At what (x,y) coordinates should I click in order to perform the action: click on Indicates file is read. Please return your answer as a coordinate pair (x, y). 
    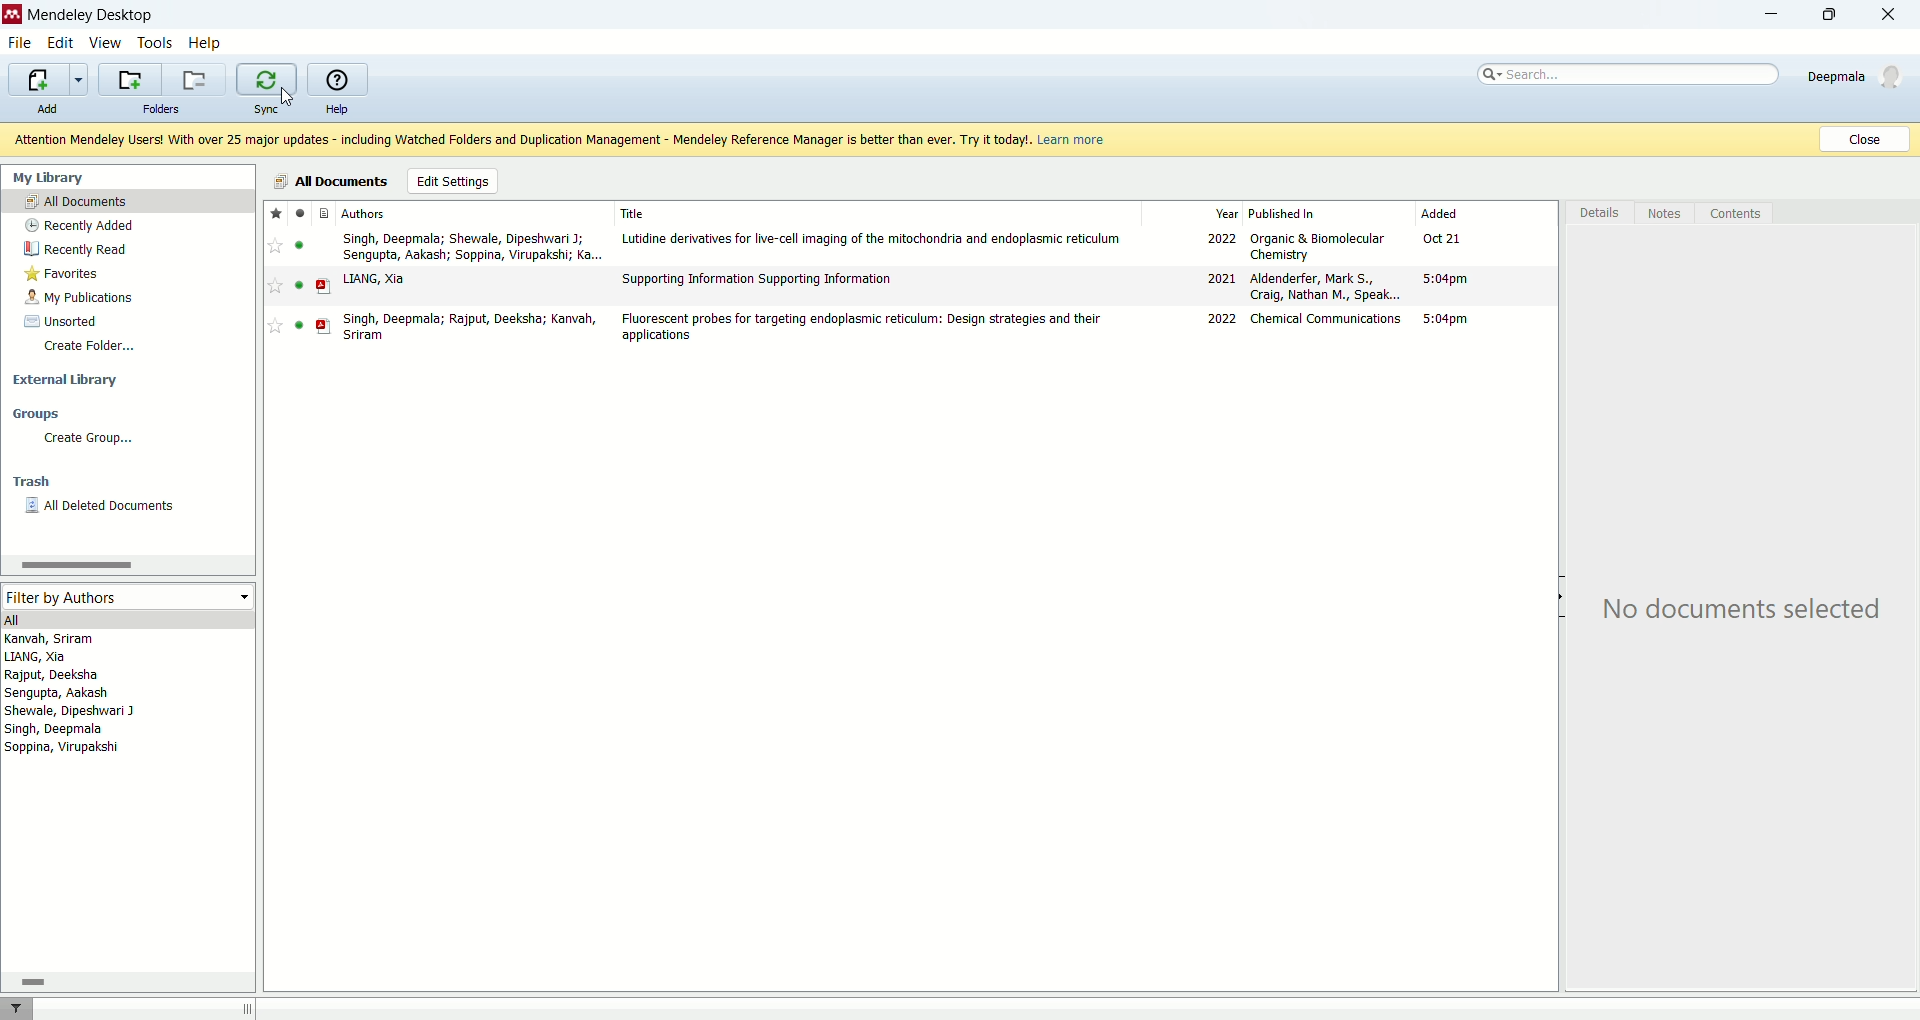
    Looking at the image, I should click on (299, 211).